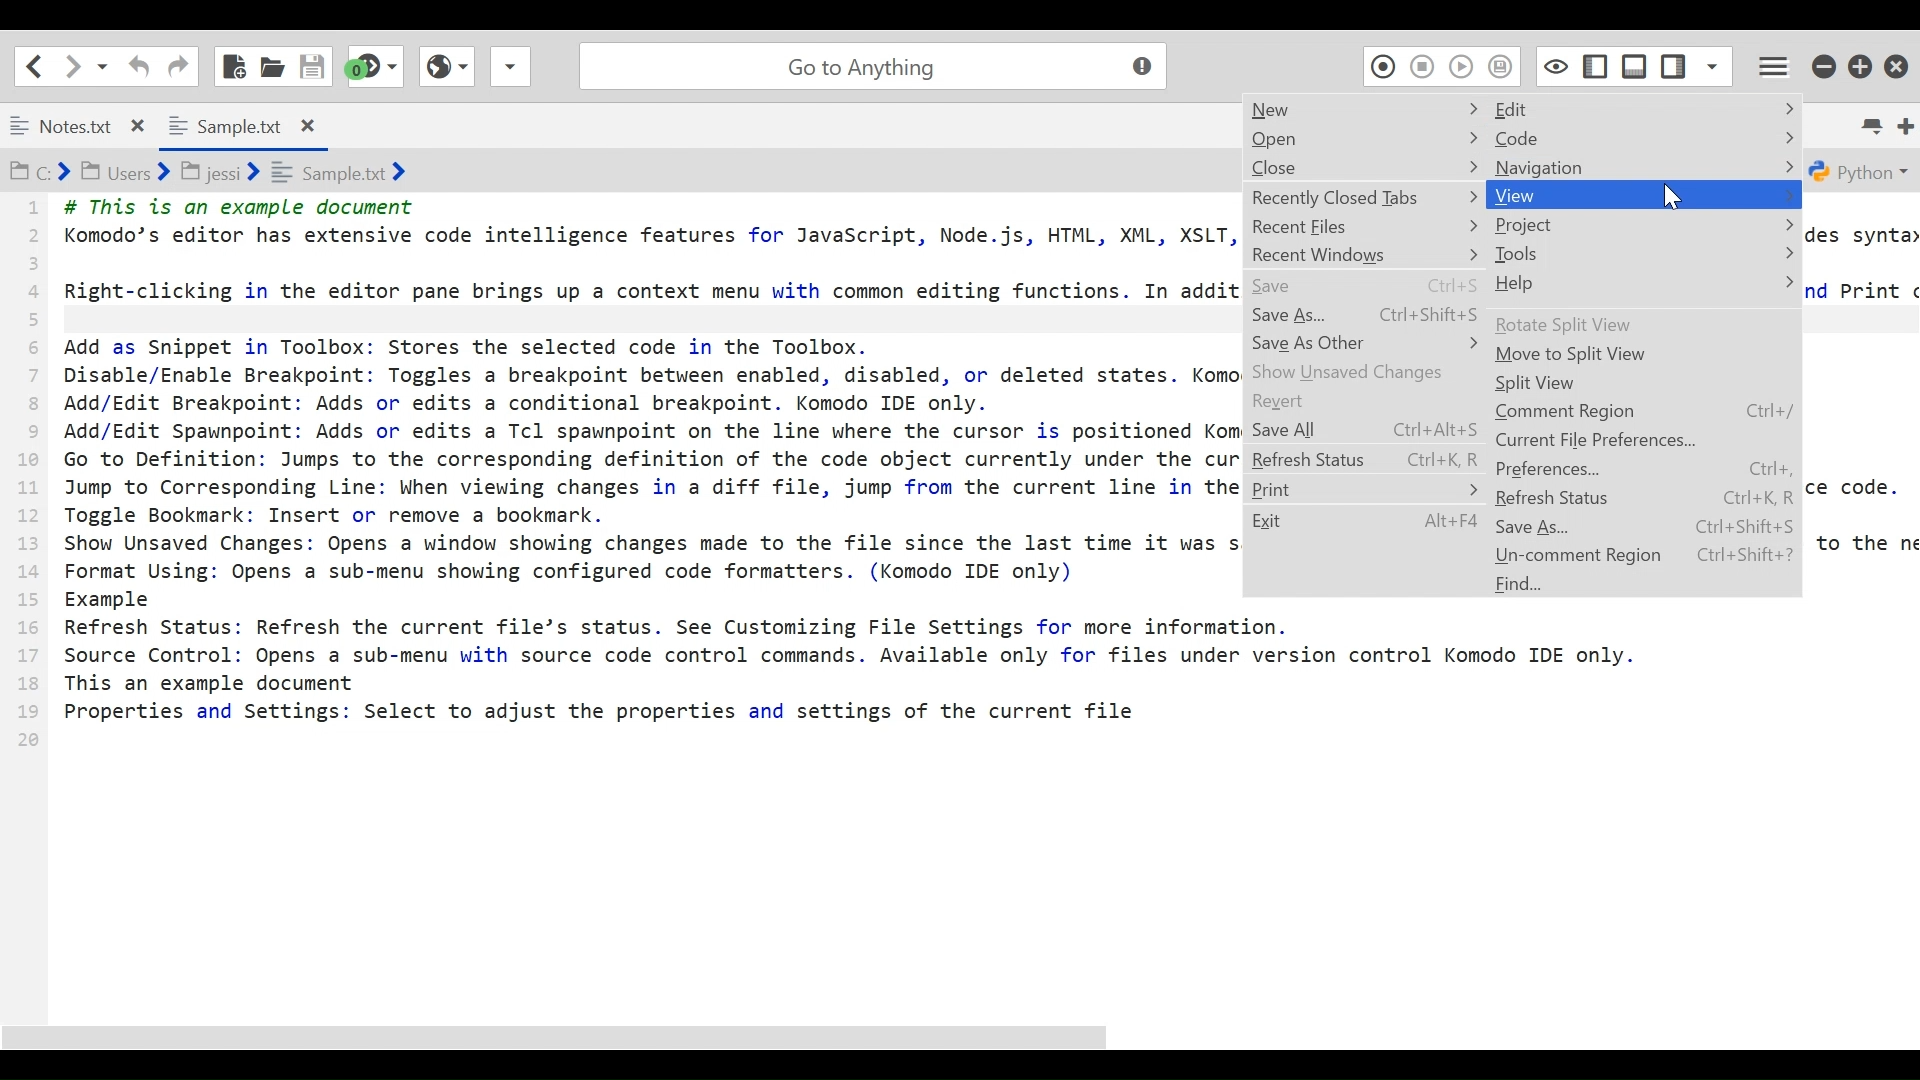 The height and width of the screenshot is (1080, 1920). What do you see at coordinates (1381, 66) in the screenshot?
I see `Recording Macro` at bounding box center [1381, 66].